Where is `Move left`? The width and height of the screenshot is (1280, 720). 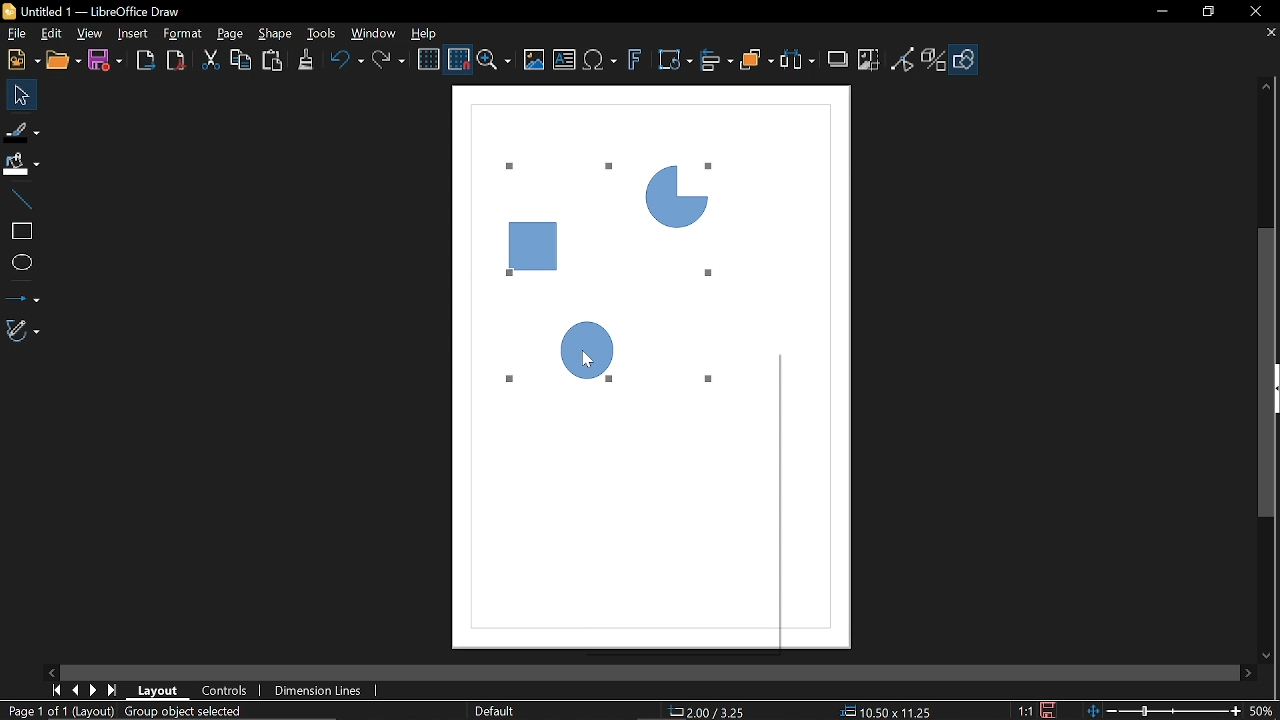 Move left is located at coordinates (53, 672).